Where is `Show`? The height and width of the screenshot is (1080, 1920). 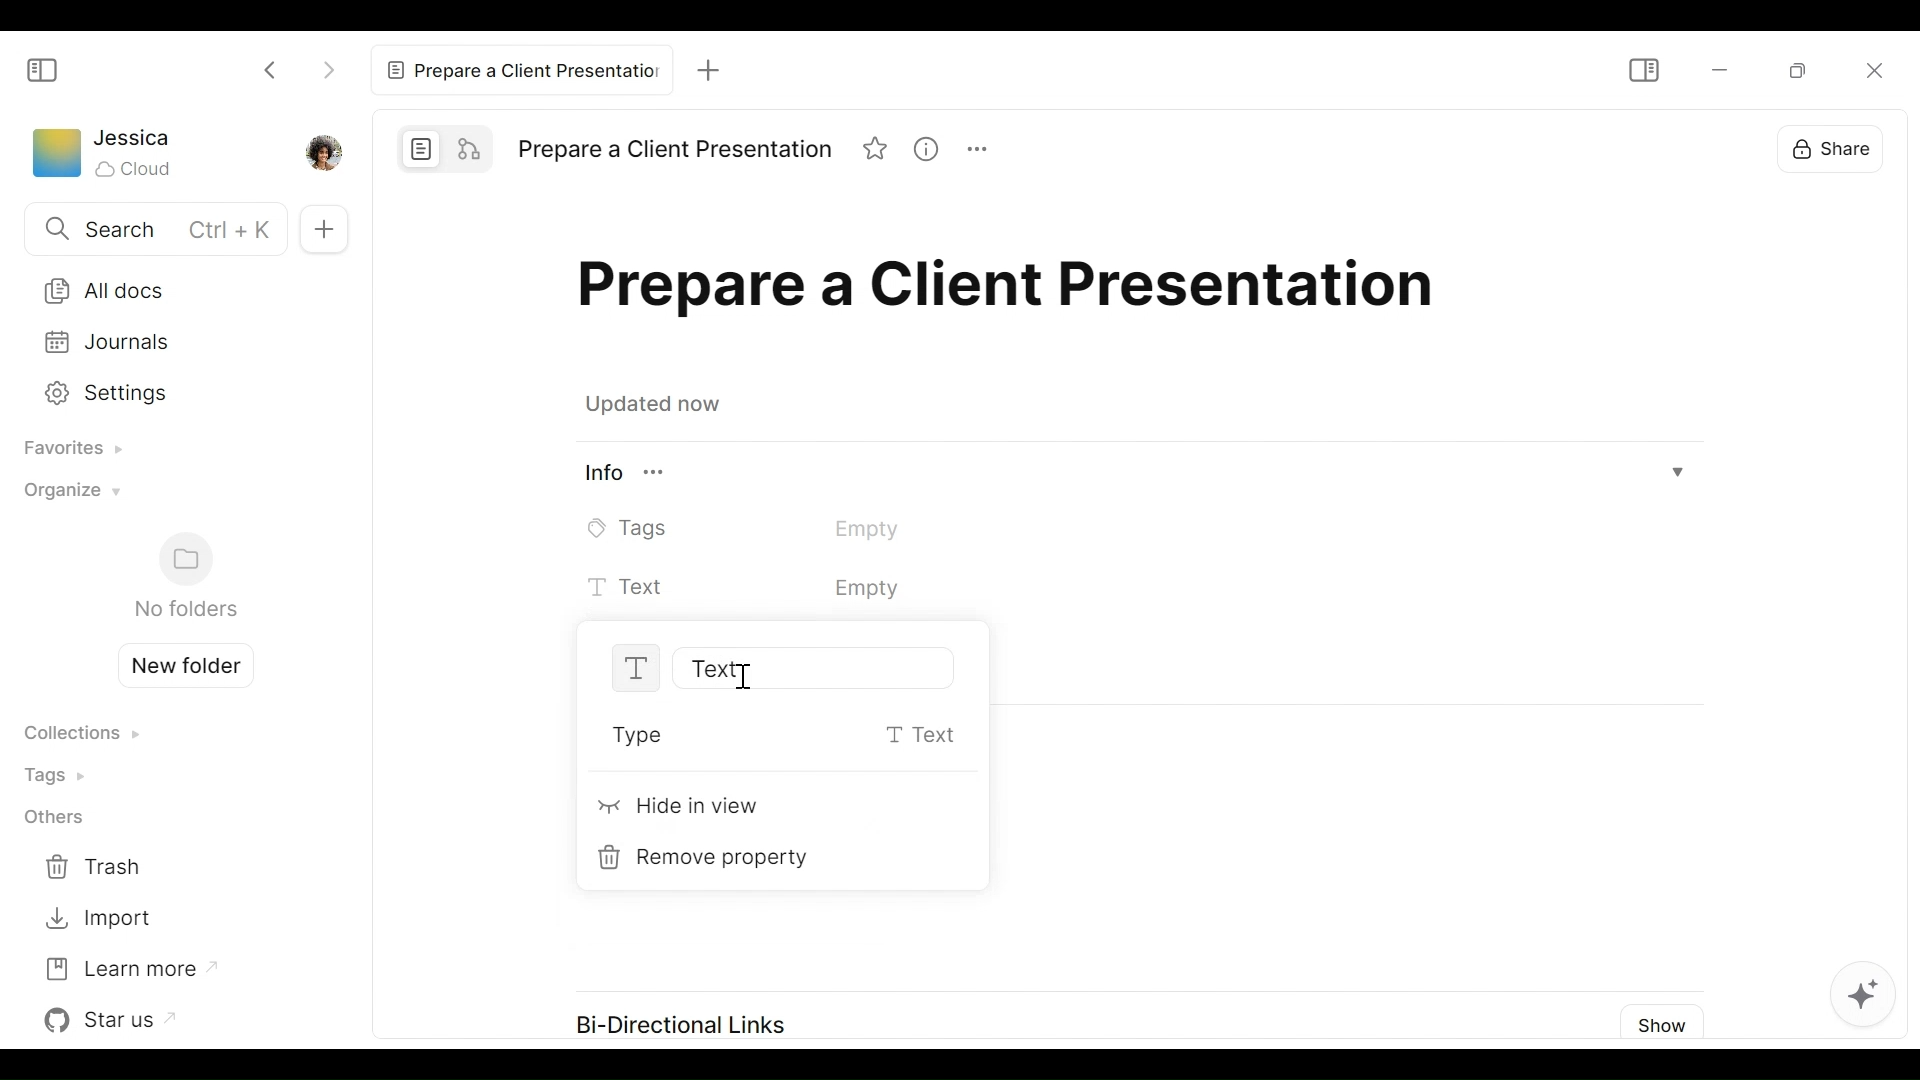
Show is located at coordinates (1663, 1025).